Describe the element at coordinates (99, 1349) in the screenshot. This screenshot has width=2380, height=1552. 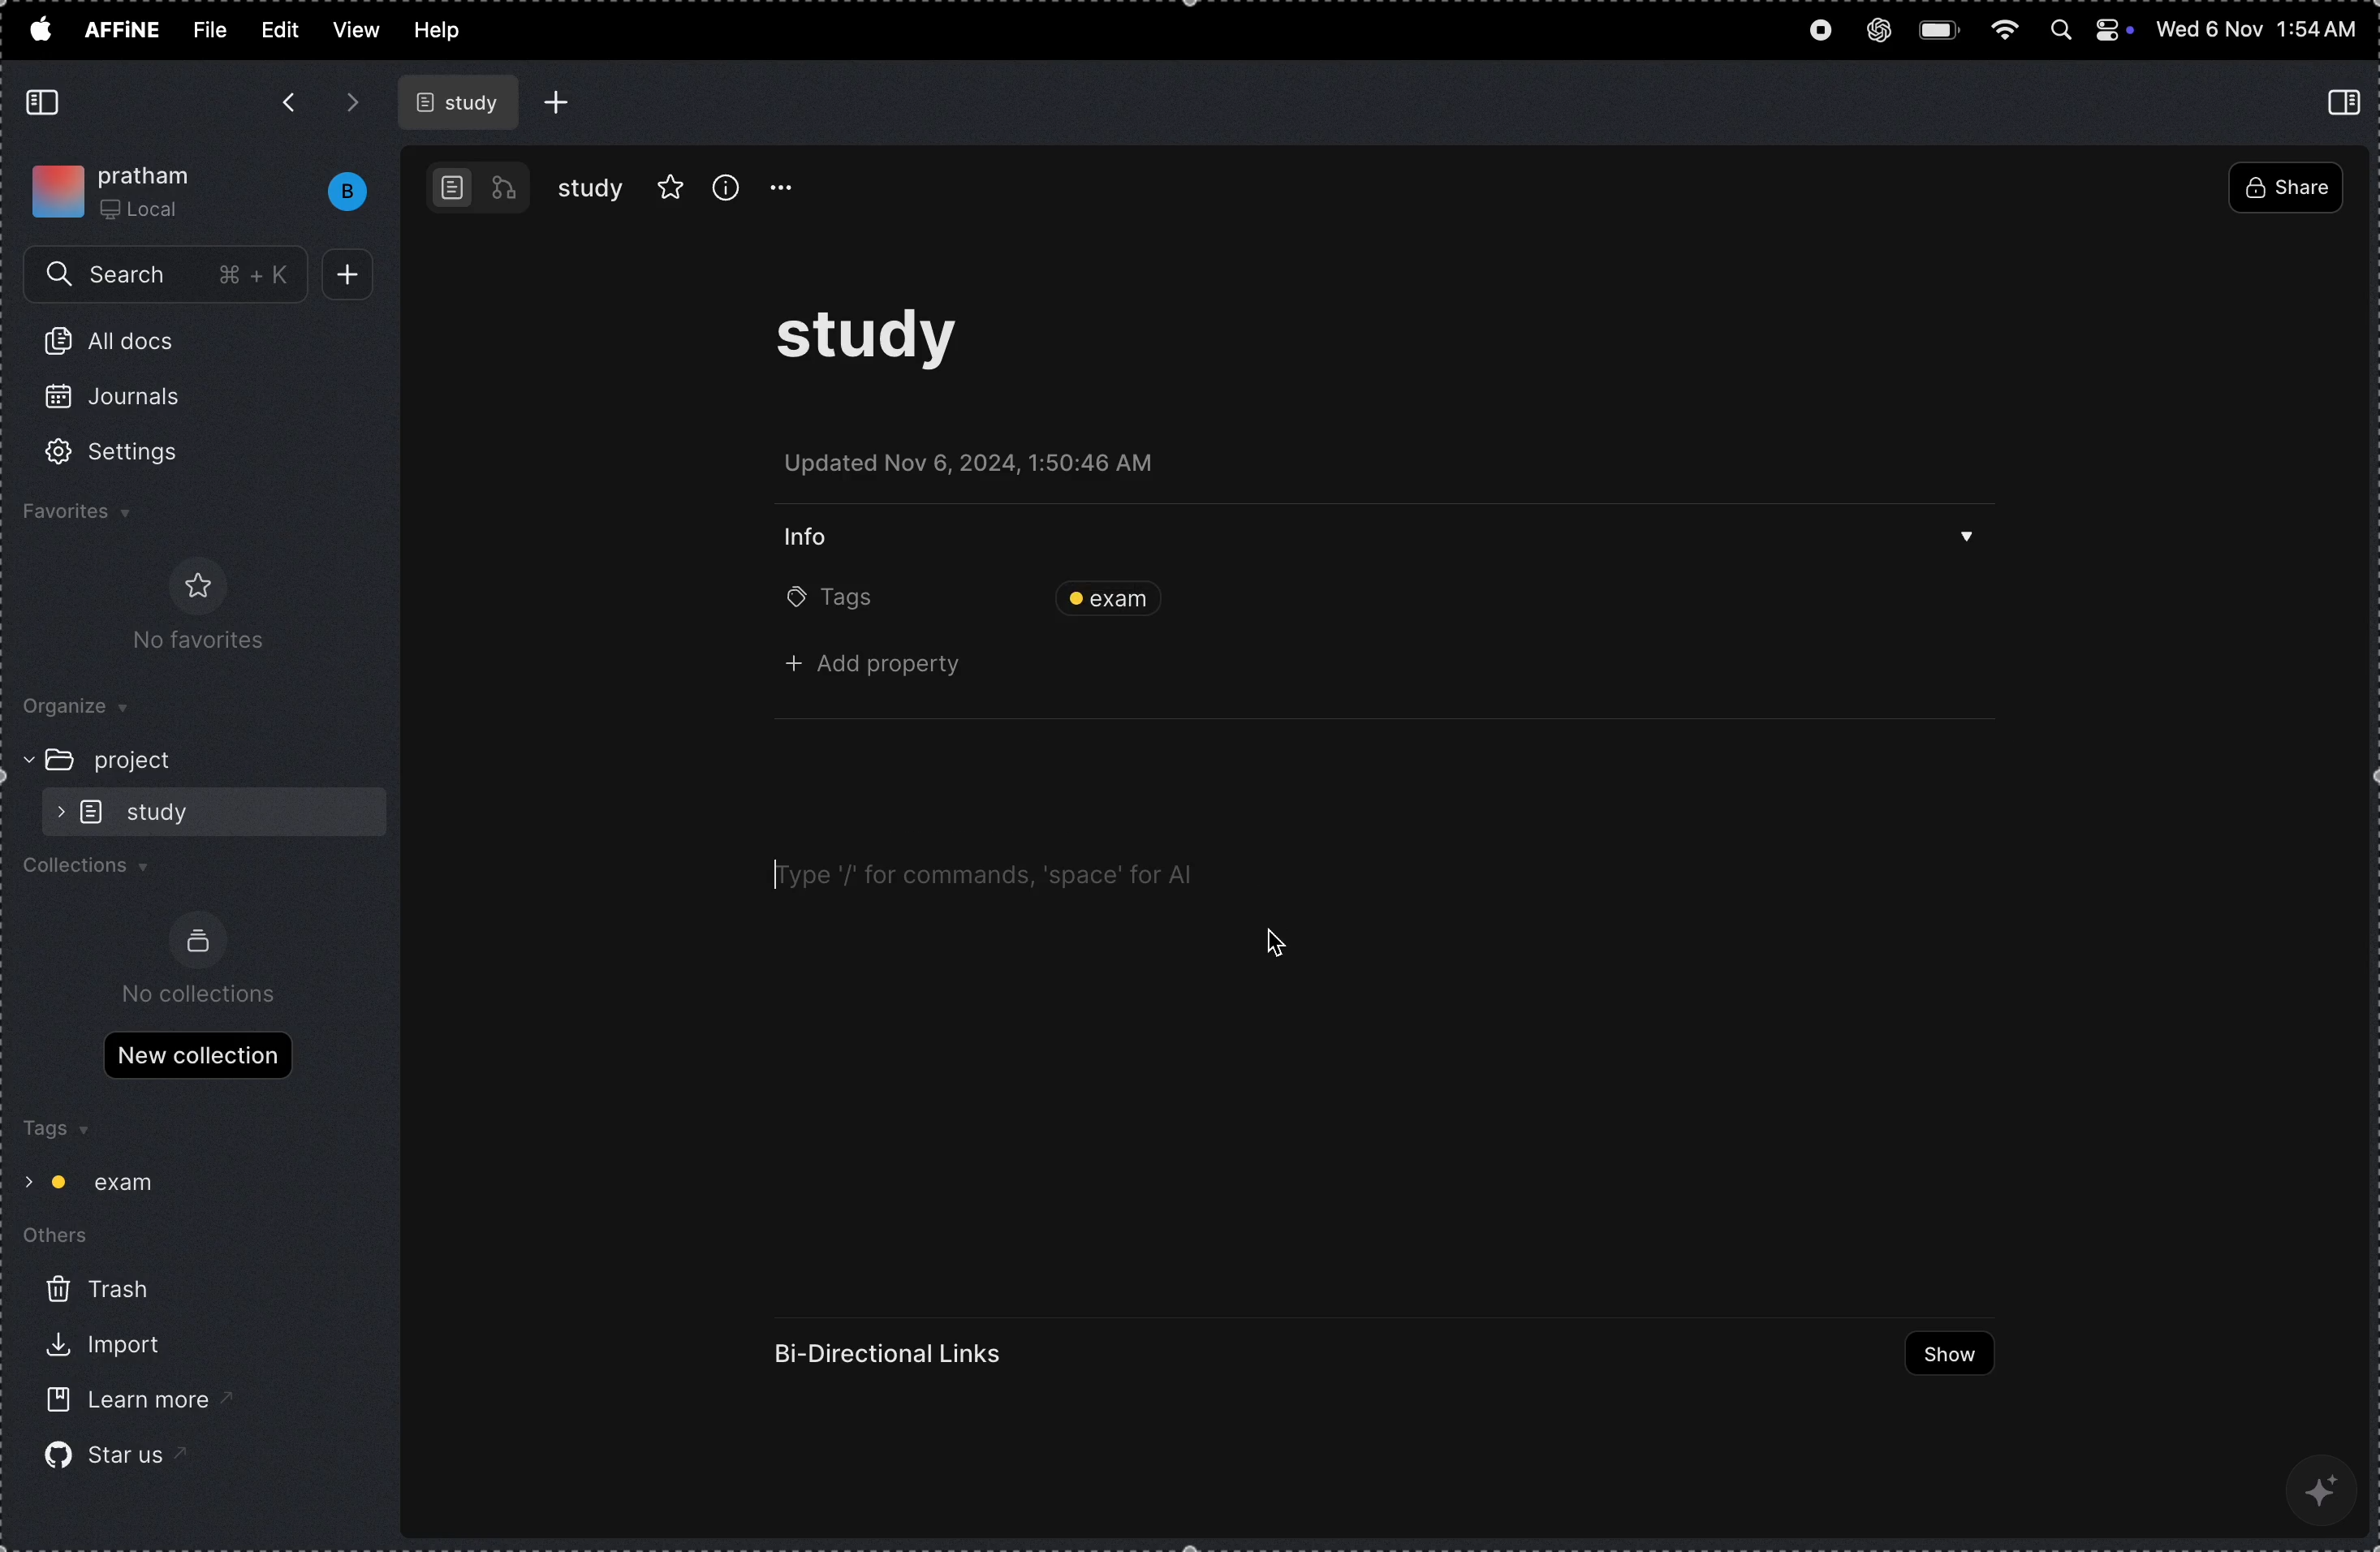
I see `import` at that location.